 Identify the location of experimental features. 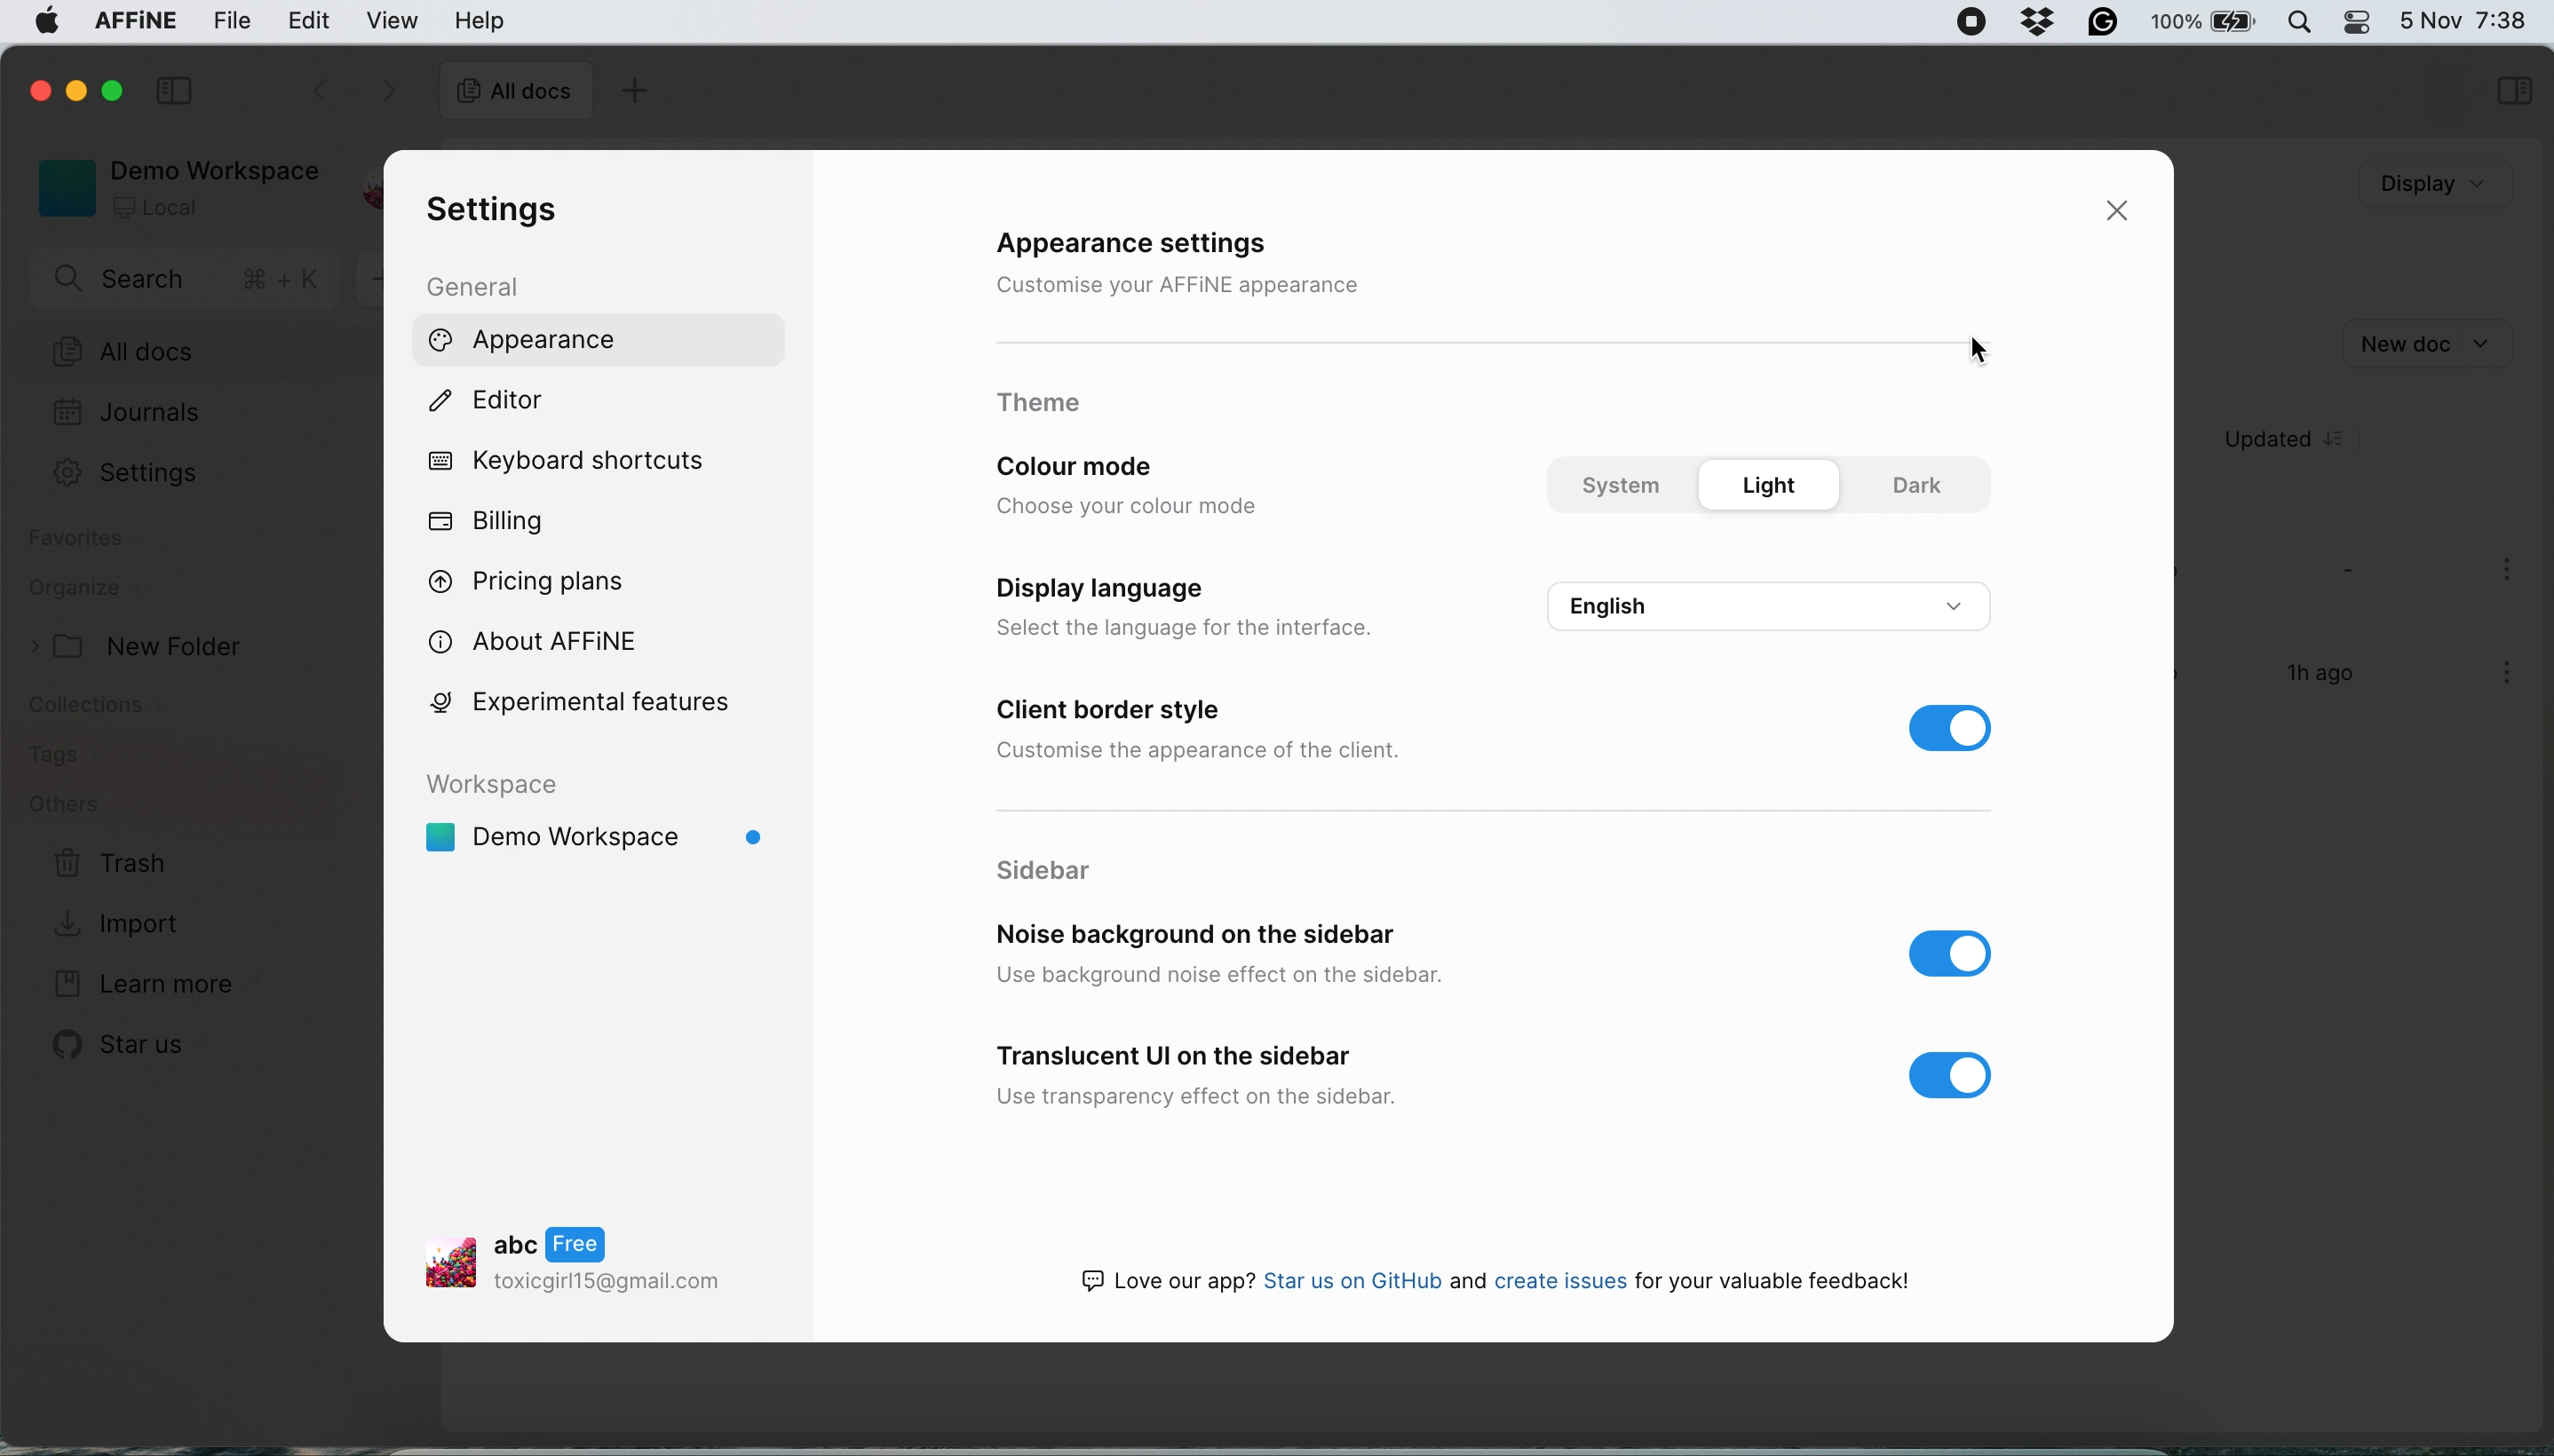
(585, 704).